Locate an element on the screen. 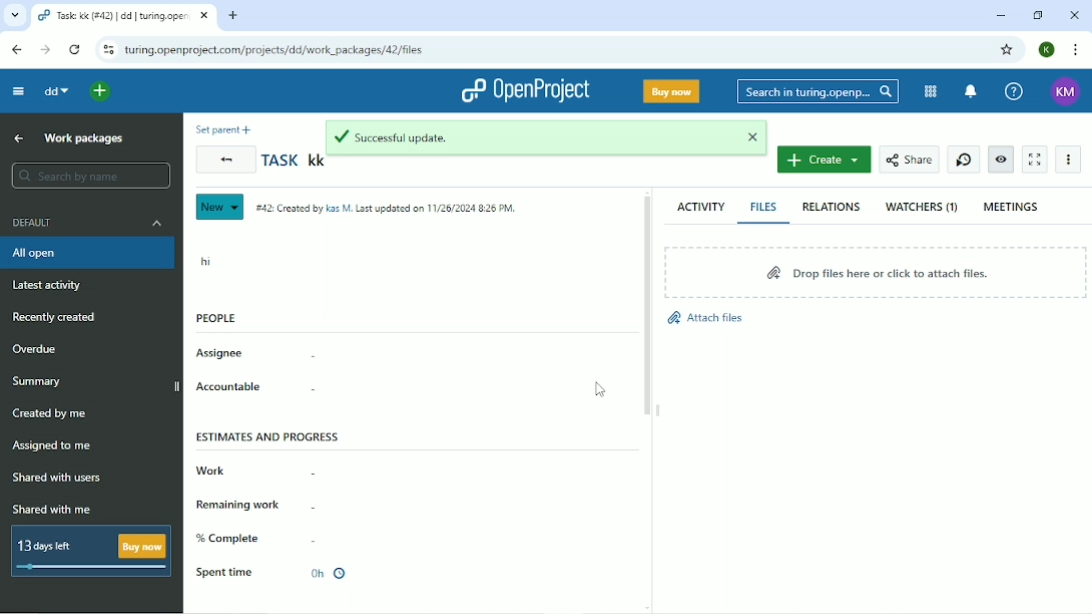 This screenshot has height=614, width=1092. Activate zen mode is located at coordinates (1036, 160).